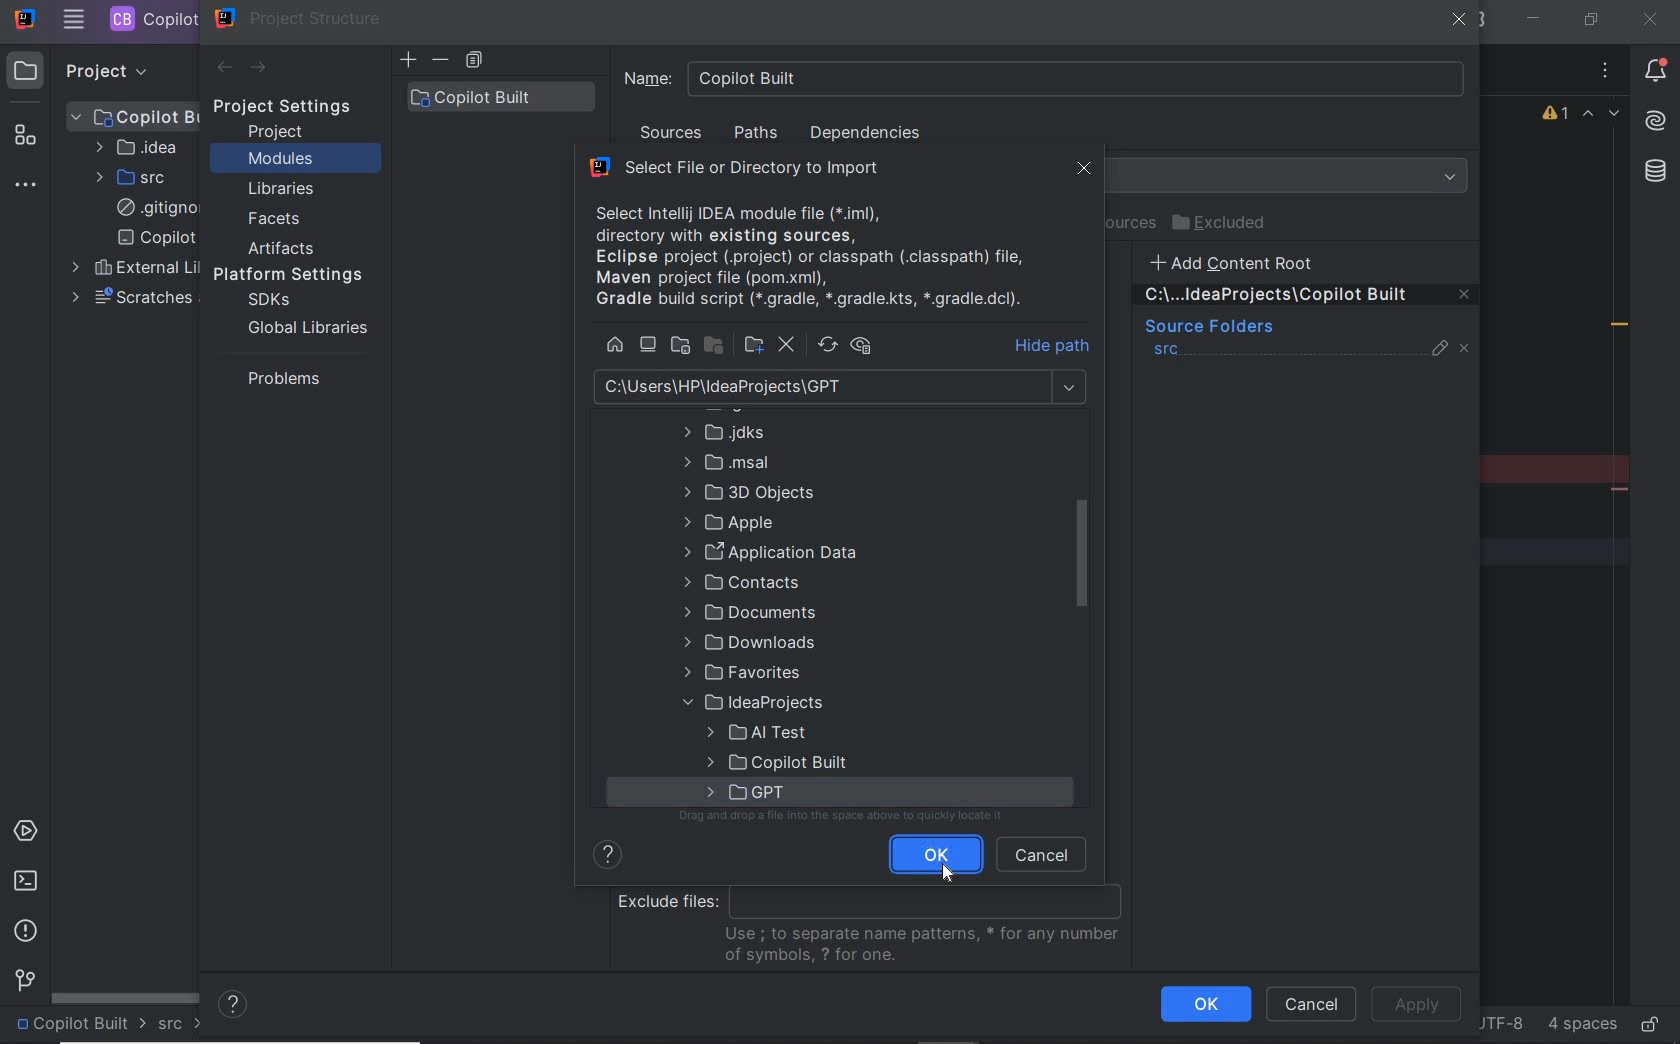 The image size is (1680, 1044). Describe the element at coordinates (1085, 171) in the screenshot. I see `lose` at that location.